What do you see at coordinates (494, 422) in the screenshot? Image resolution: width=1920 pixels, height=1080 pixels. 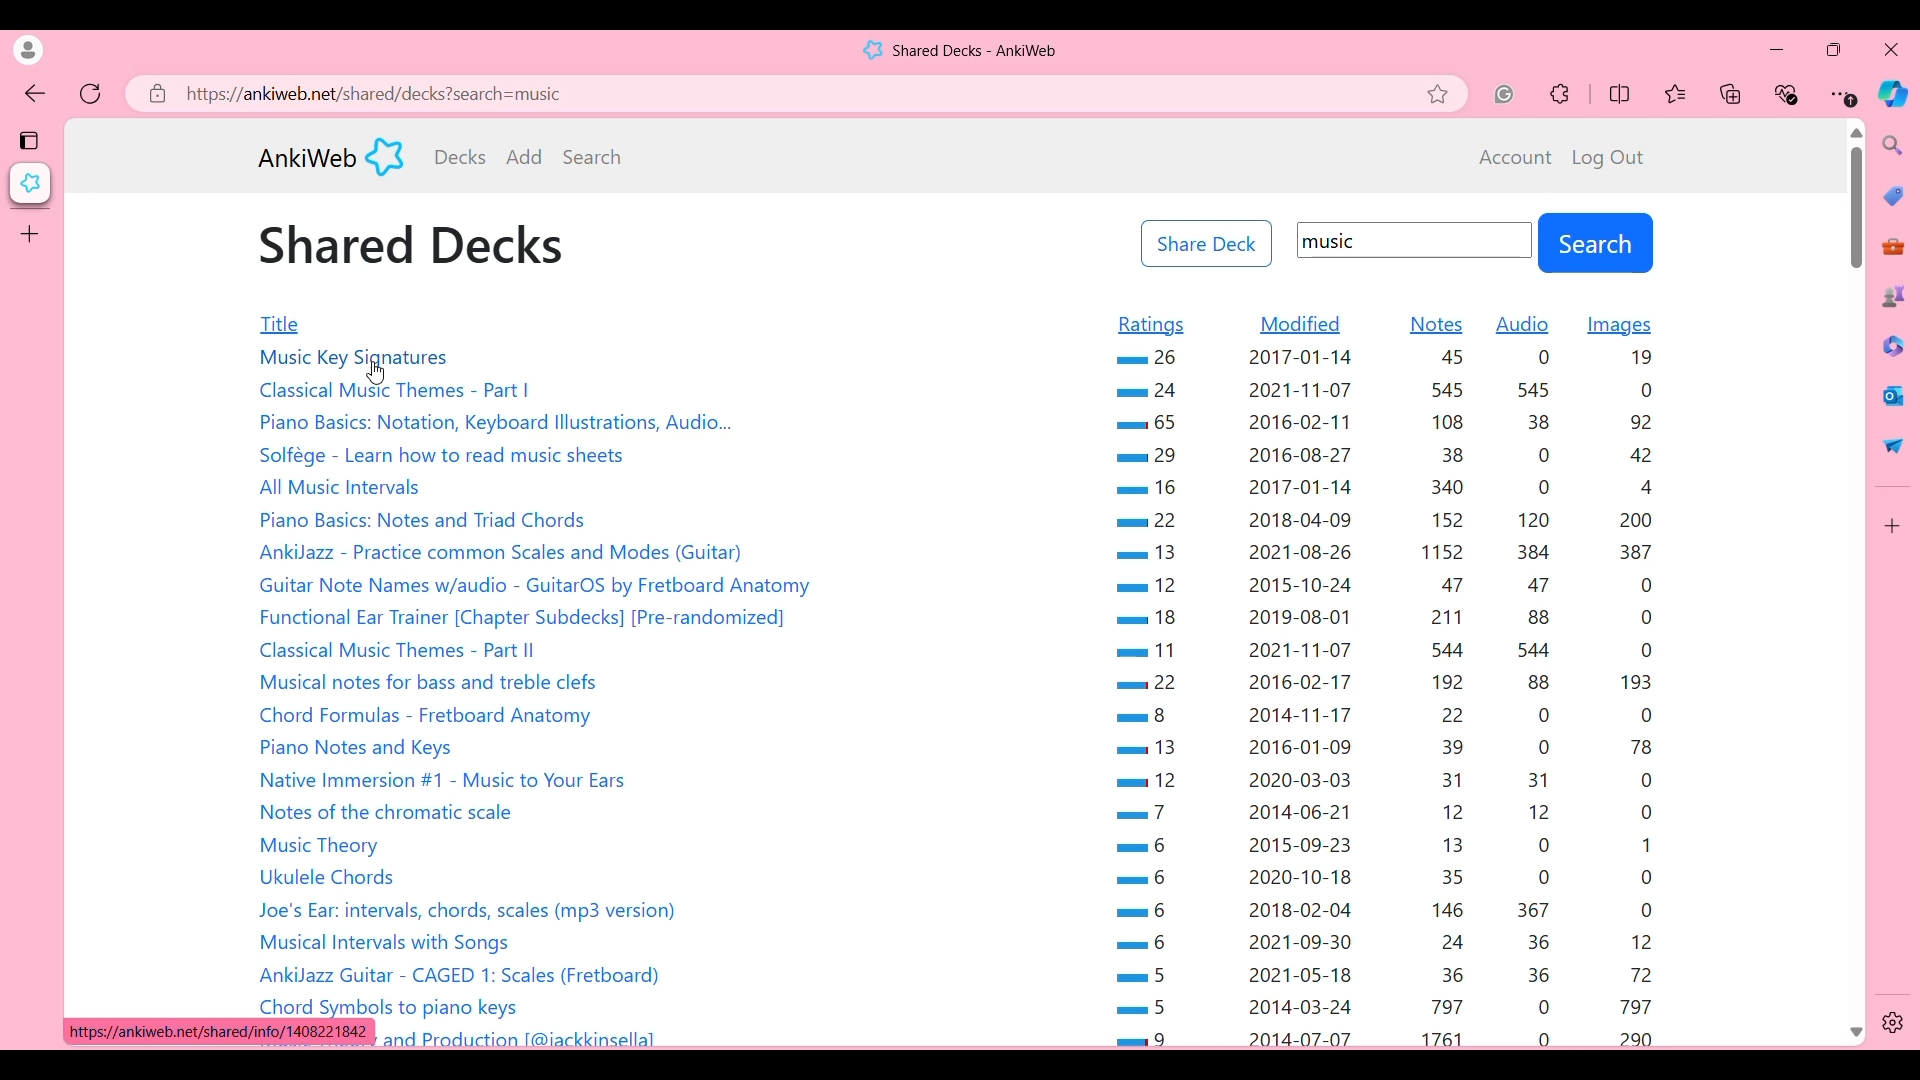 I see `Piano Basics: Notation, Keyboard Illustrations, Audio...` at bounding box center [494, 422].